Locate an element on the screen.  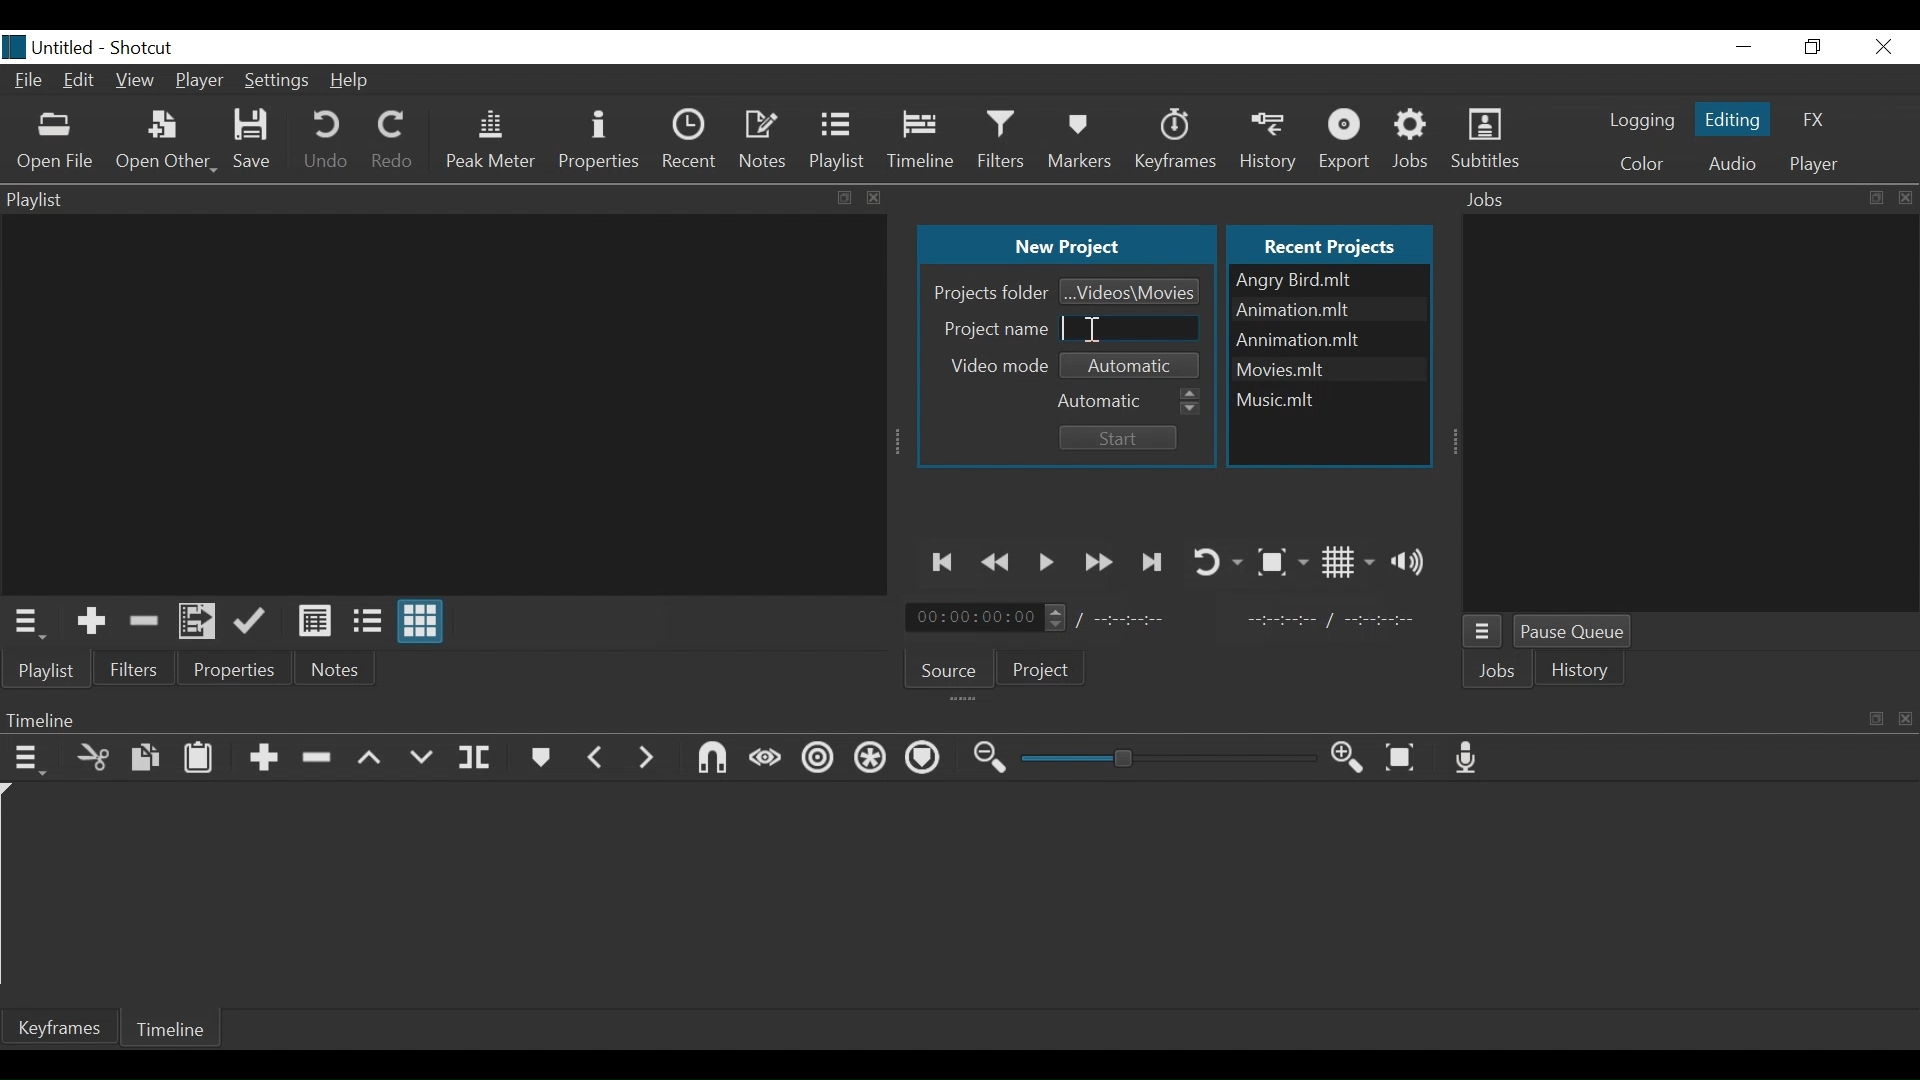
Timeline Menu is located at coordinates (29, 757).